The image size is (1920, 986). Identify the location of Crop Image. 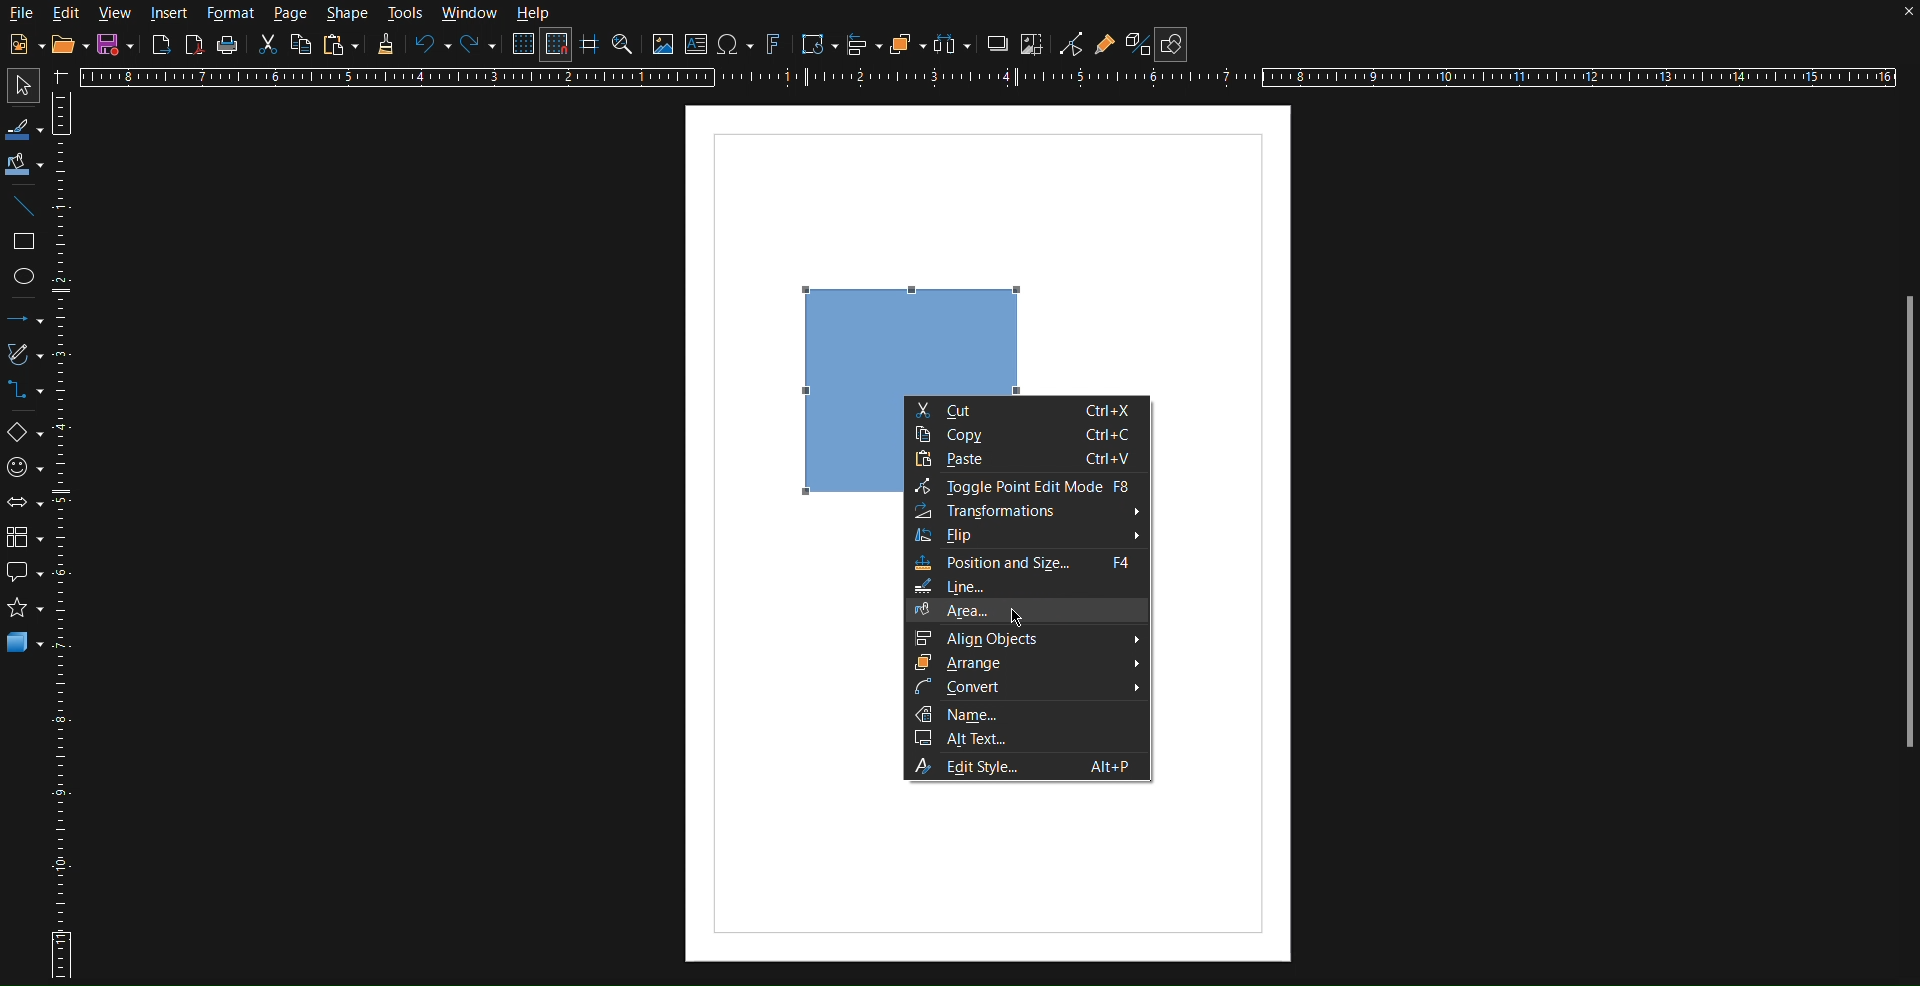
(1034, 46).